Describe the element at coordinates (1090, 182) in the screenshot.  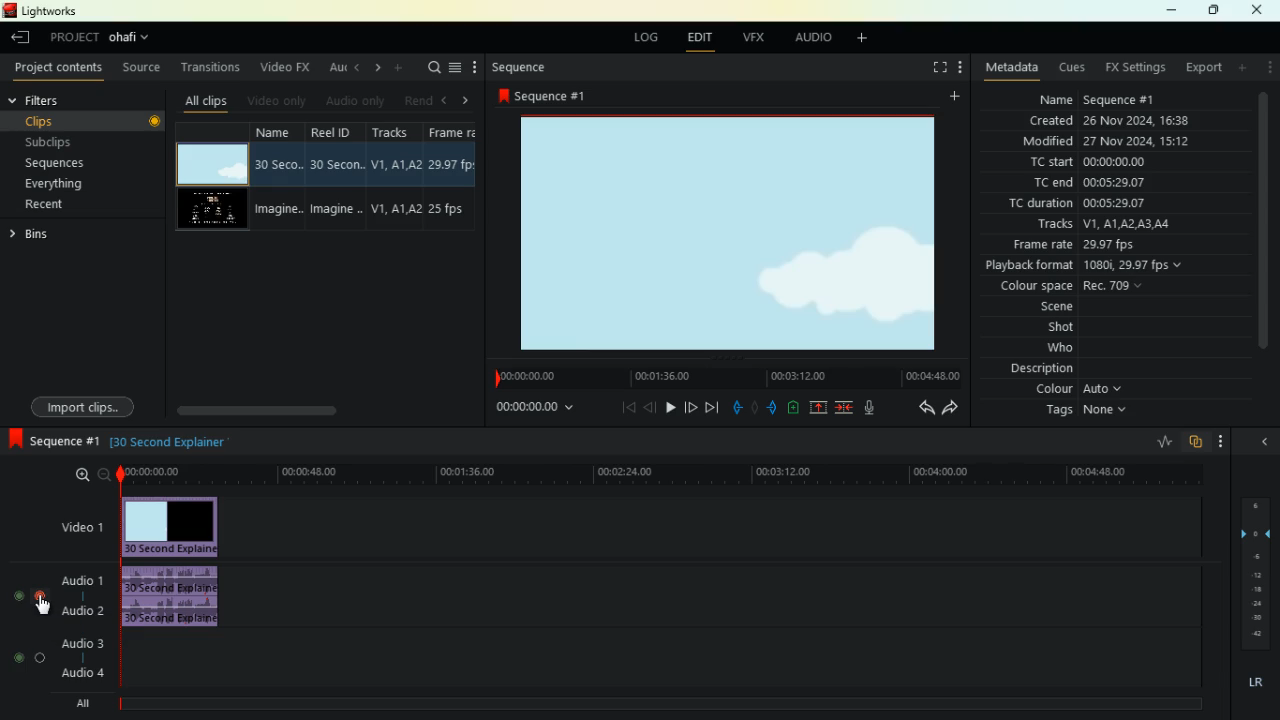
I see `tc end` at that location.